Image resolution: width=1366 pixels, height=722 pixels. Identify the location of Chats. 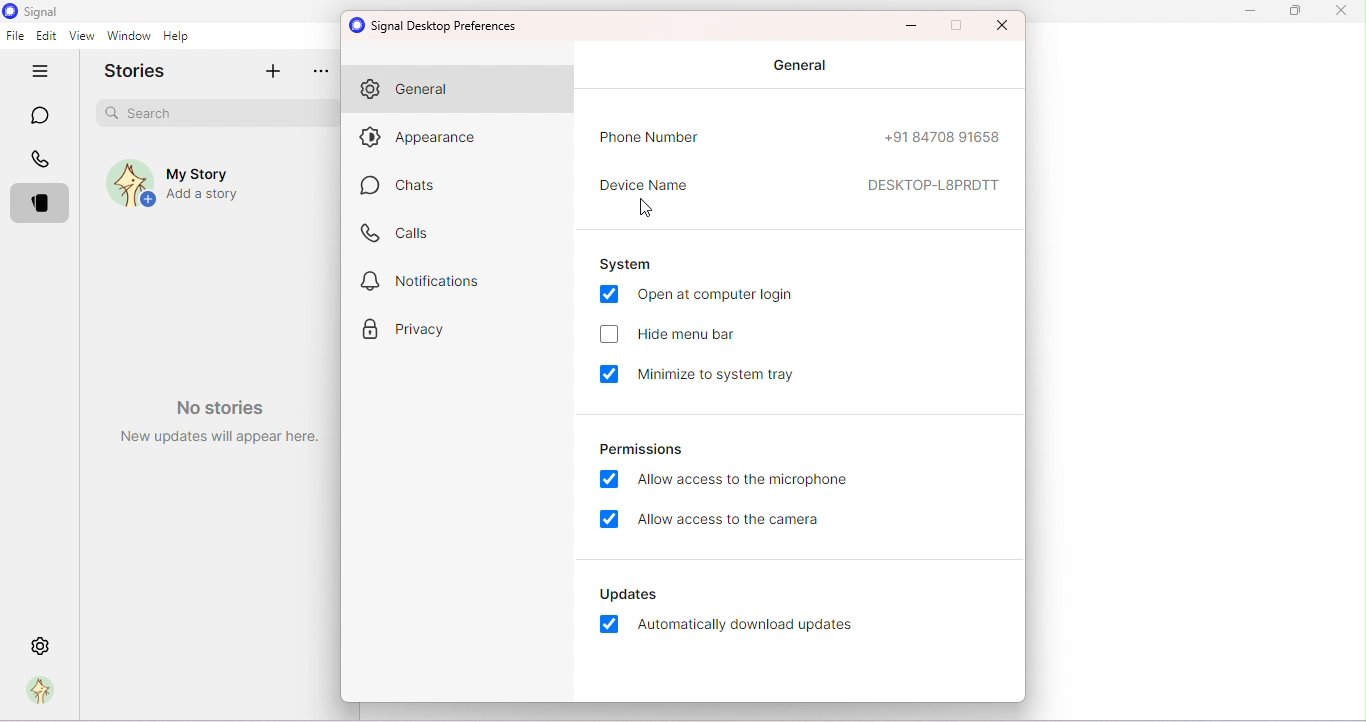
(42, 118).